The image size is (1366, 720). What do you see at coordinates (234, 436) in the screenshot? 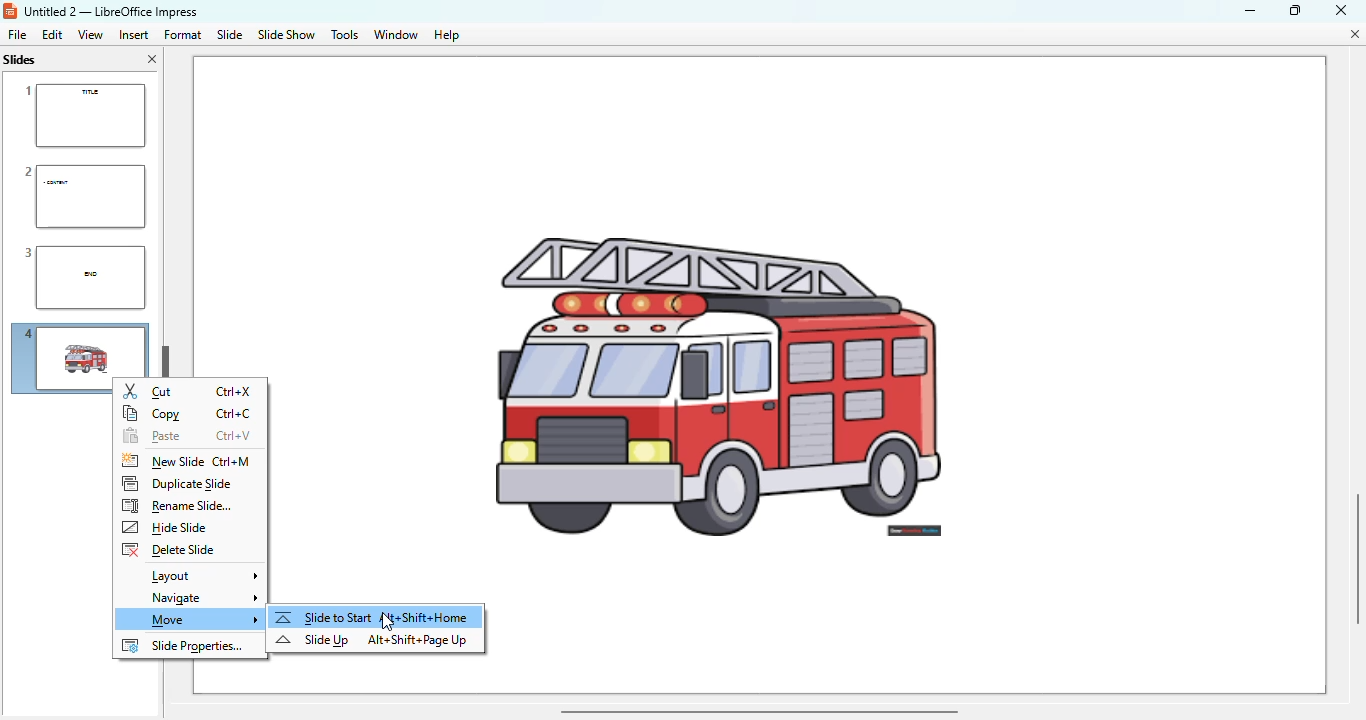
I see `shortcut for paste` at bounding box center [234, 436].